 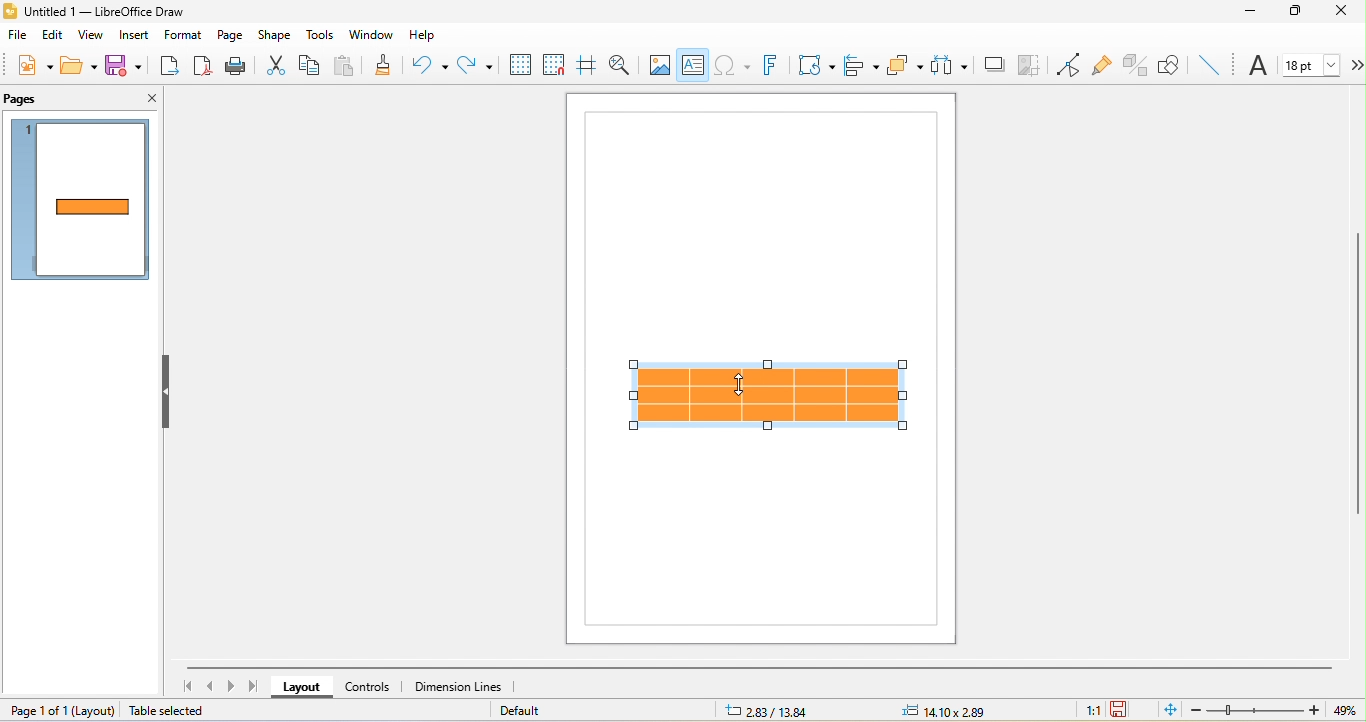 What do you see at coordinates (1343, 711) in the screenshot?
I see `49%` at bounding box center [1343, 711].